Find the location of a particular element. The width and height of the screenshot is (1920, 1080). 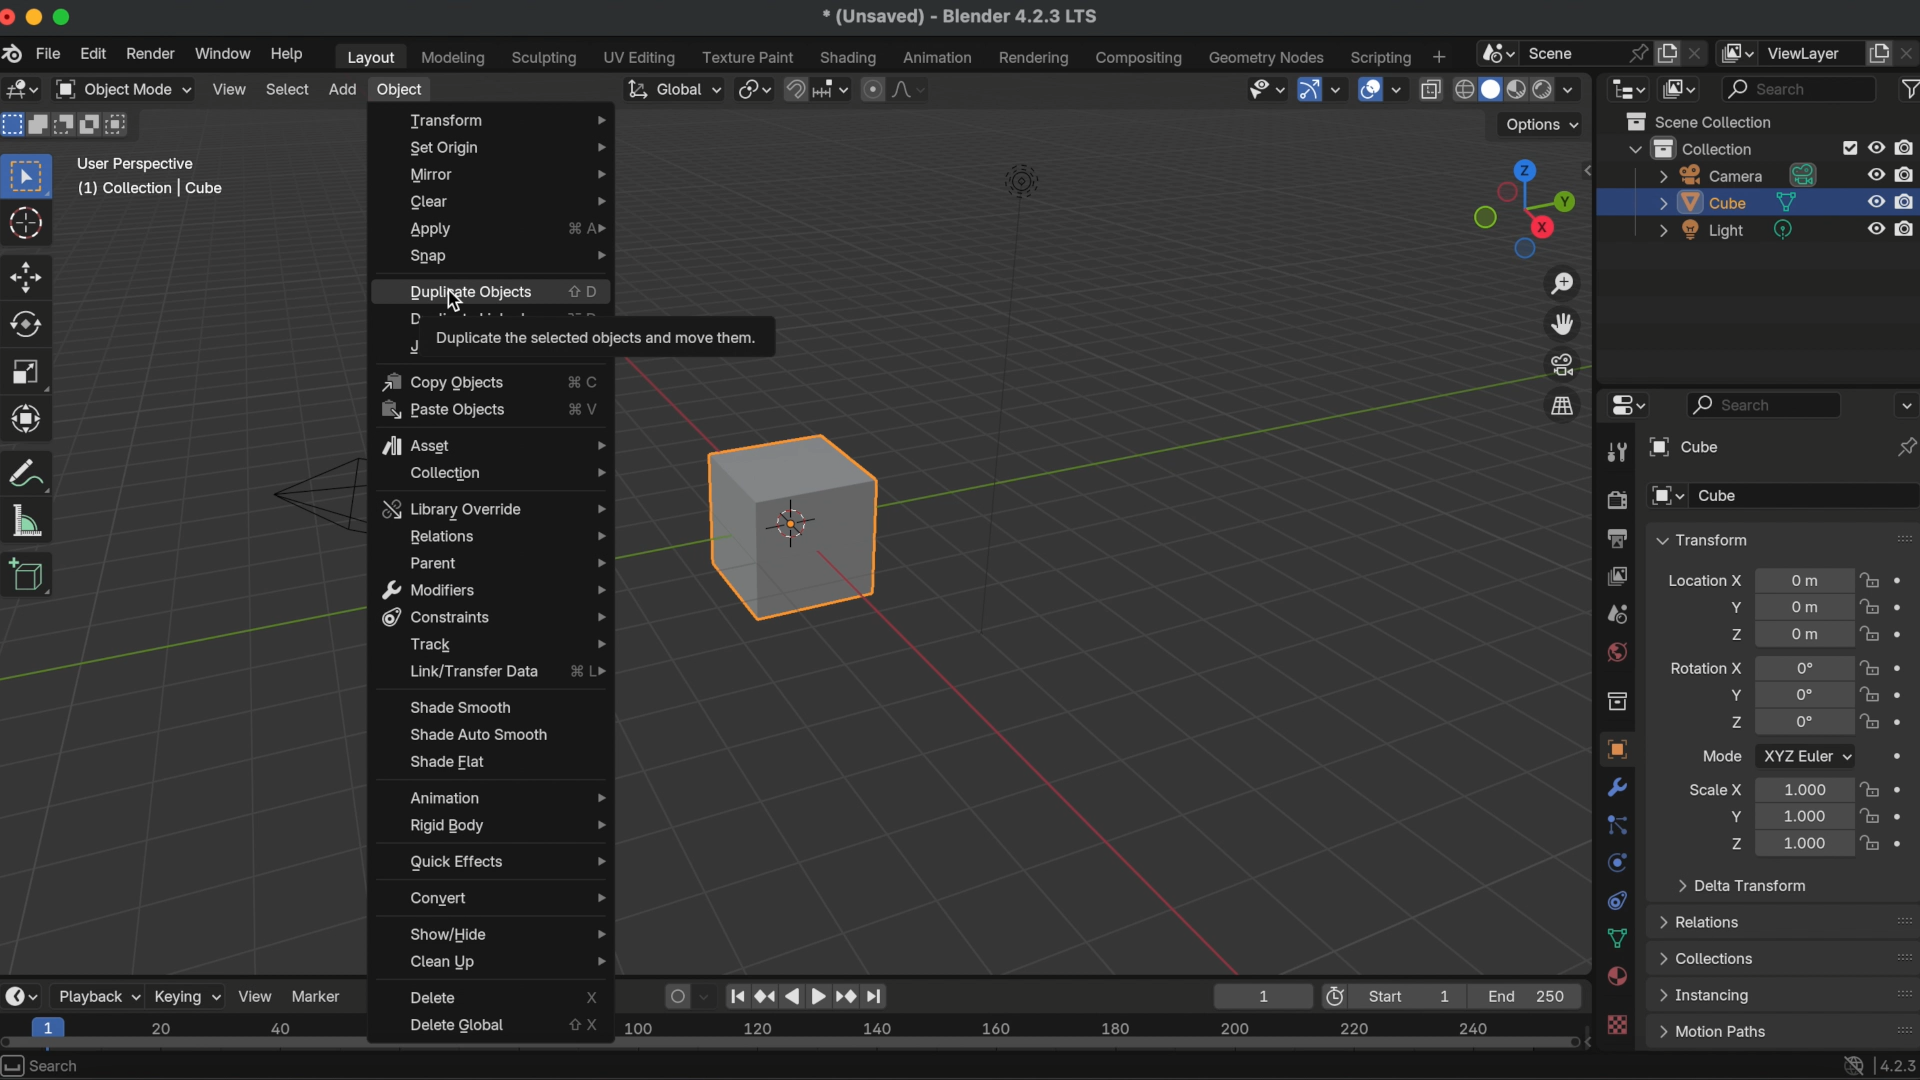

disable in render is located at coordinates (1906, 173).